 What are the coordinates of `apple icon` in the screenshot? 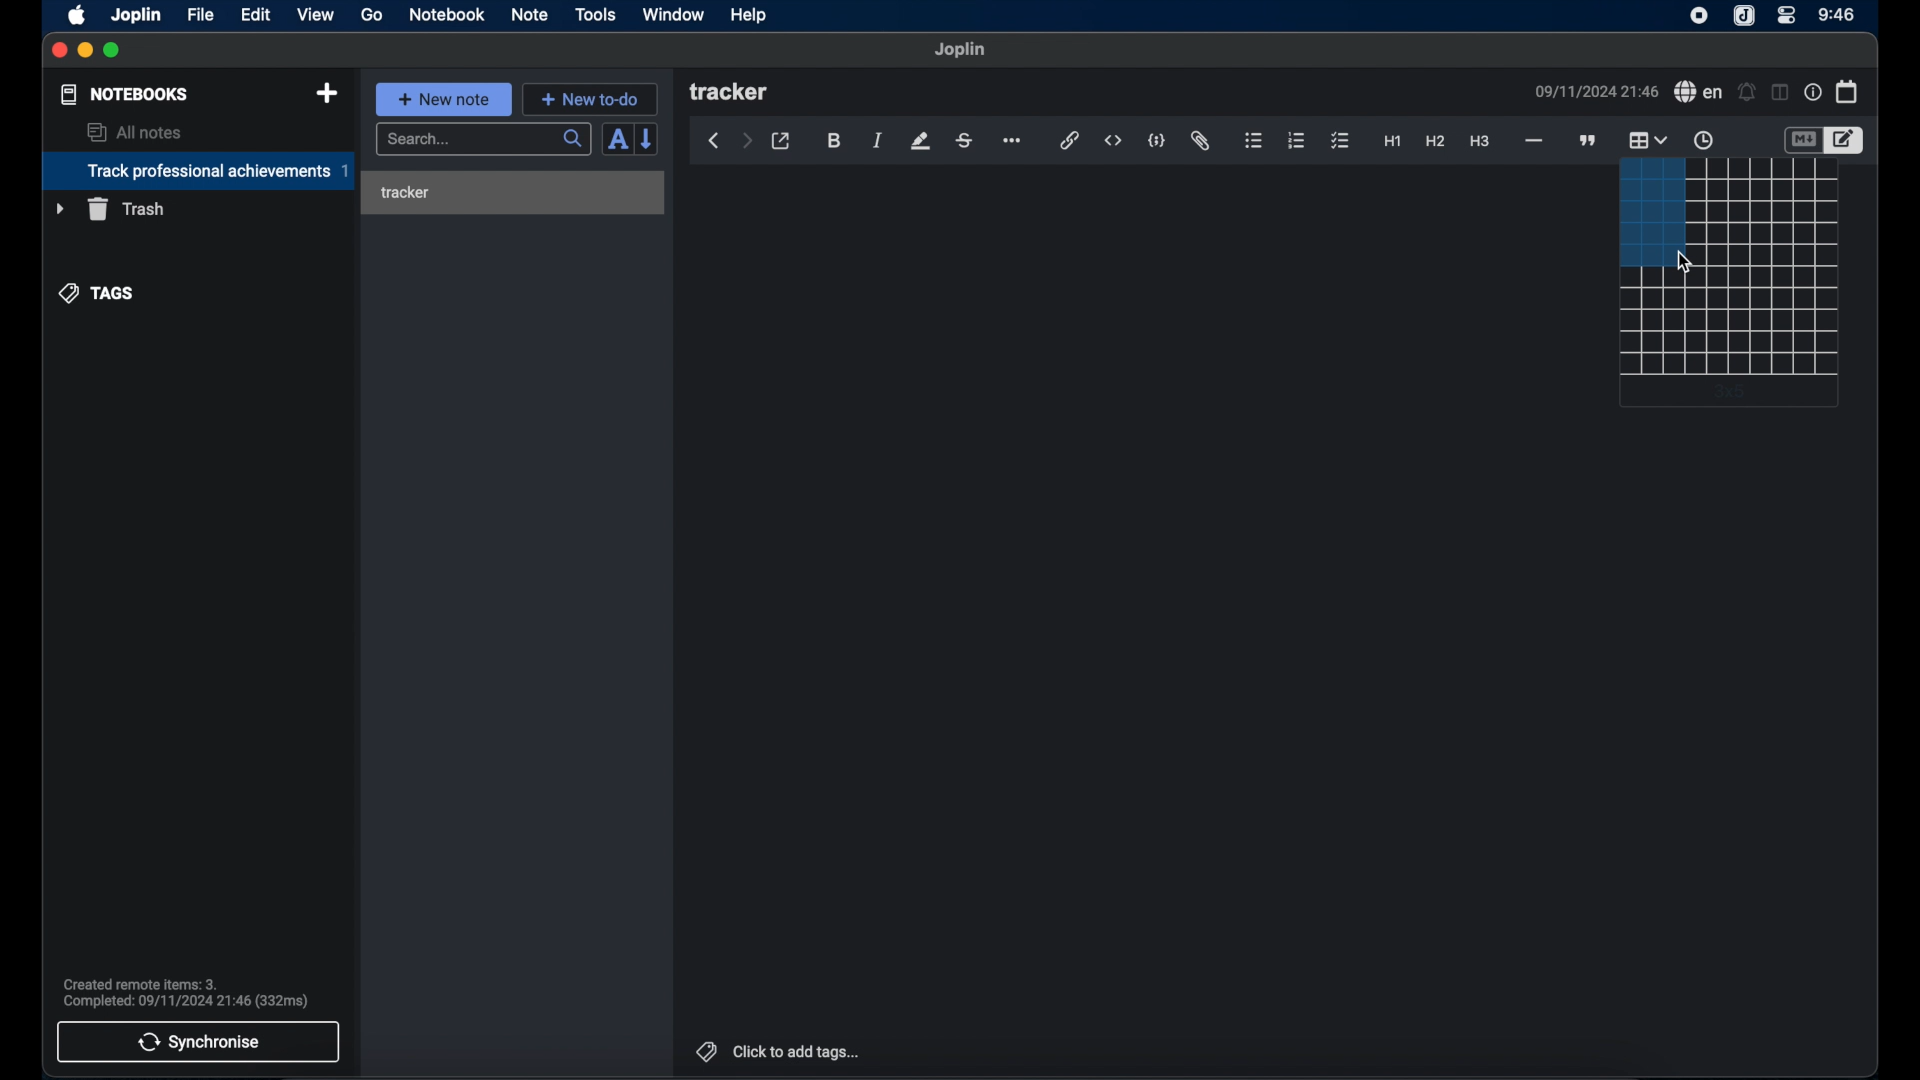 It's located at (78, 15).